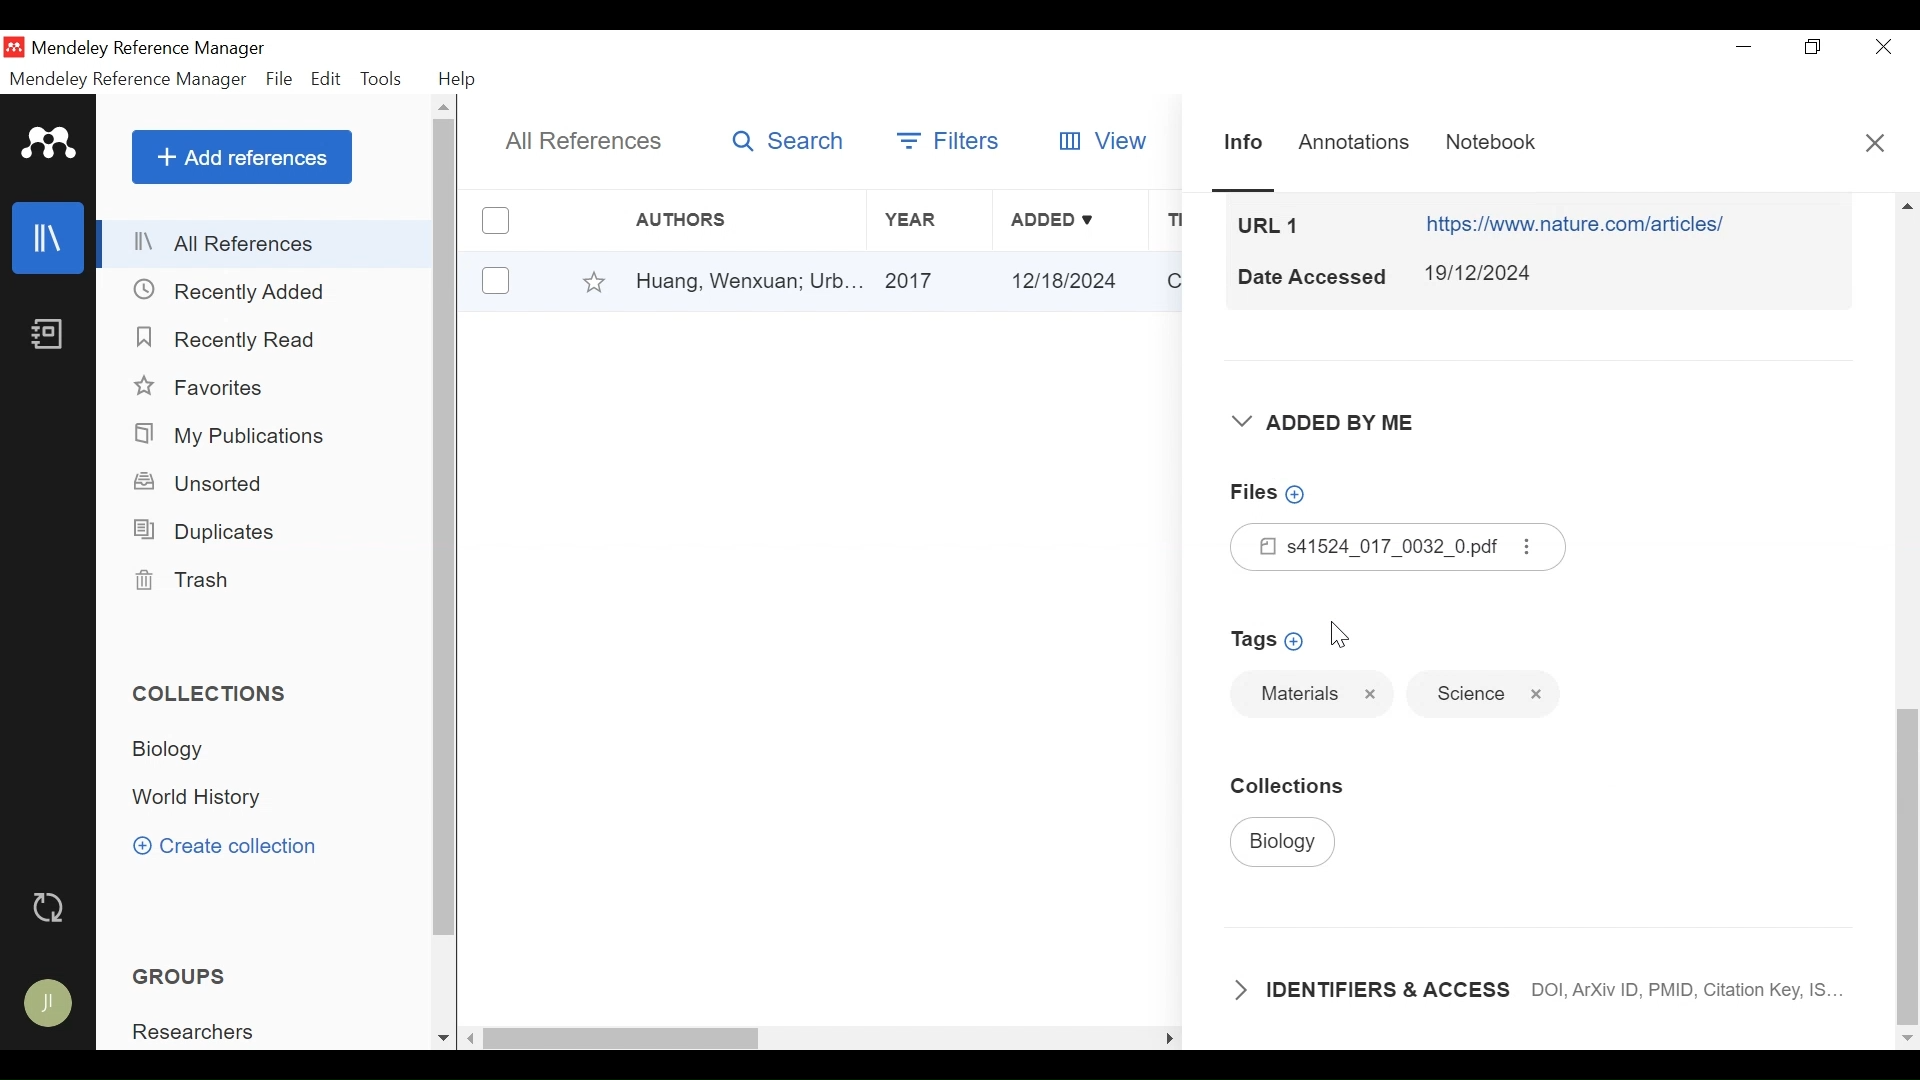 The image size is (1920, 1080). What do you see at coordinates (789, 142) in the screenshot?
I see `Search` at bounding box center [789, 142].